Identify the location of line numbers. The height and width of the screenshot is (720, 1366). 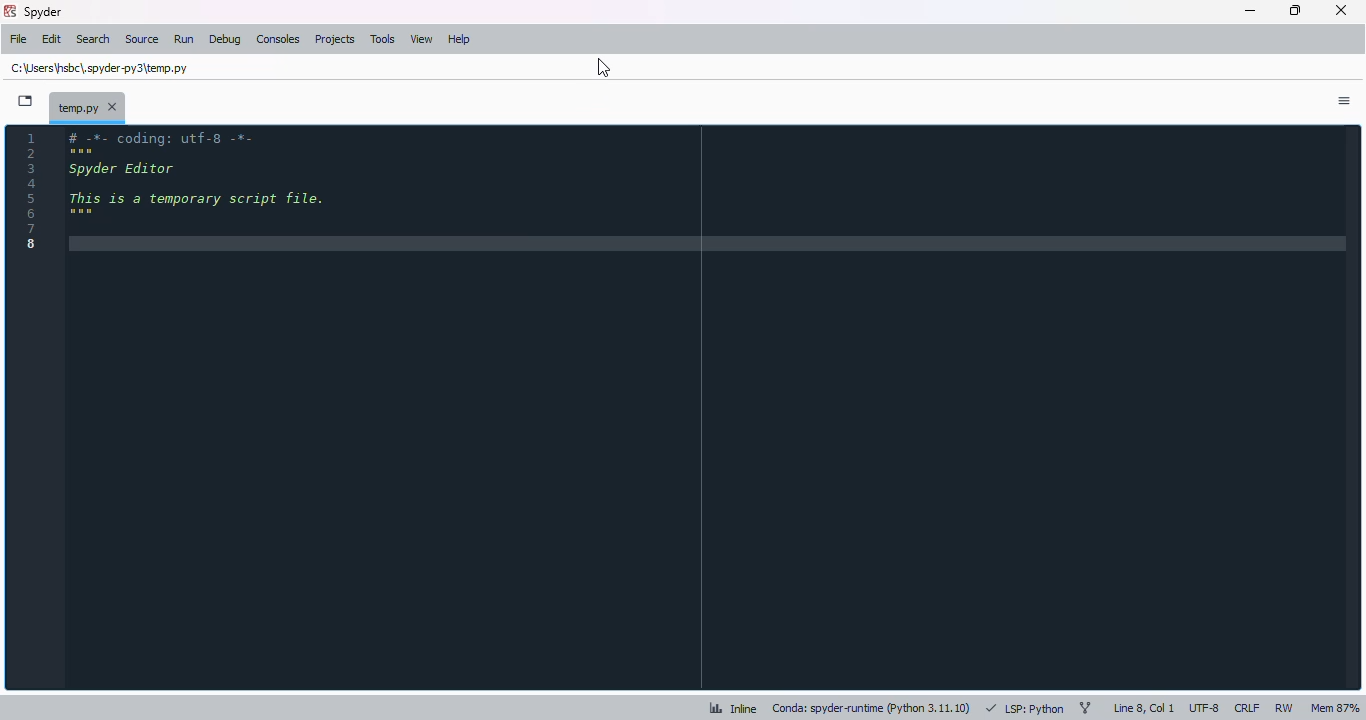
(29, 216).